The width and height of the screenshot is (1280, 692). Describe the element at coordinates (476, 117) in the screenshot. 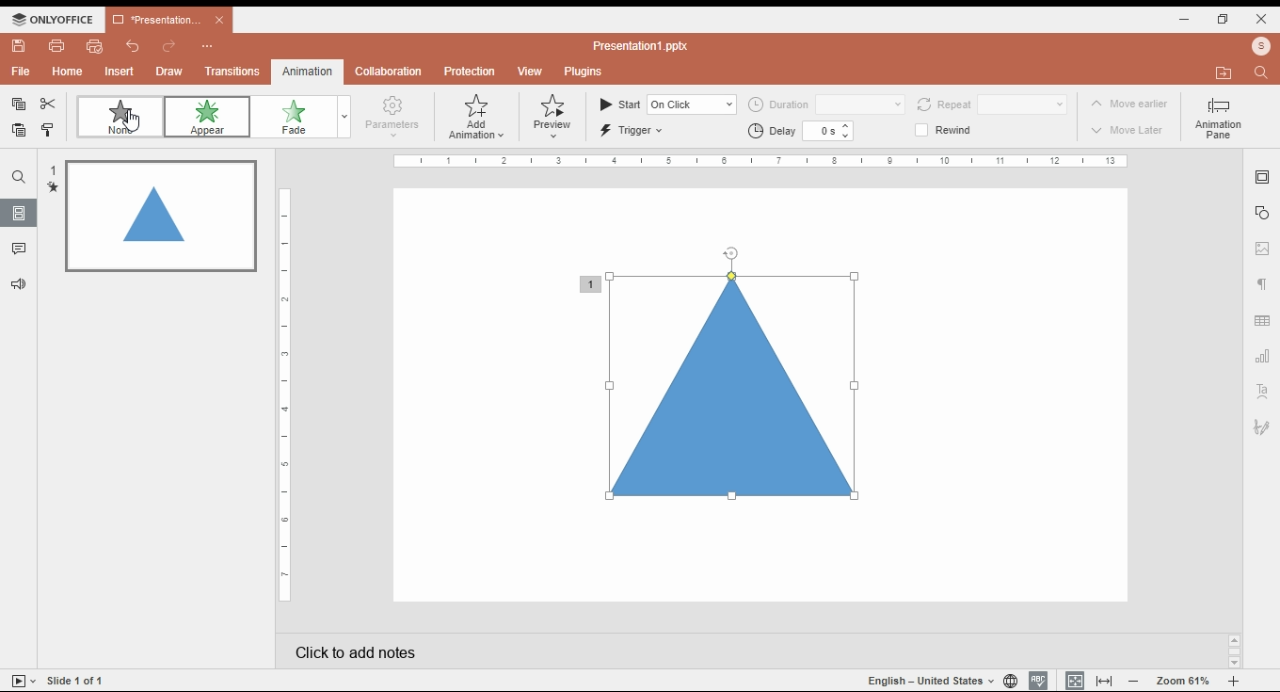

I see `add animation` at that location.